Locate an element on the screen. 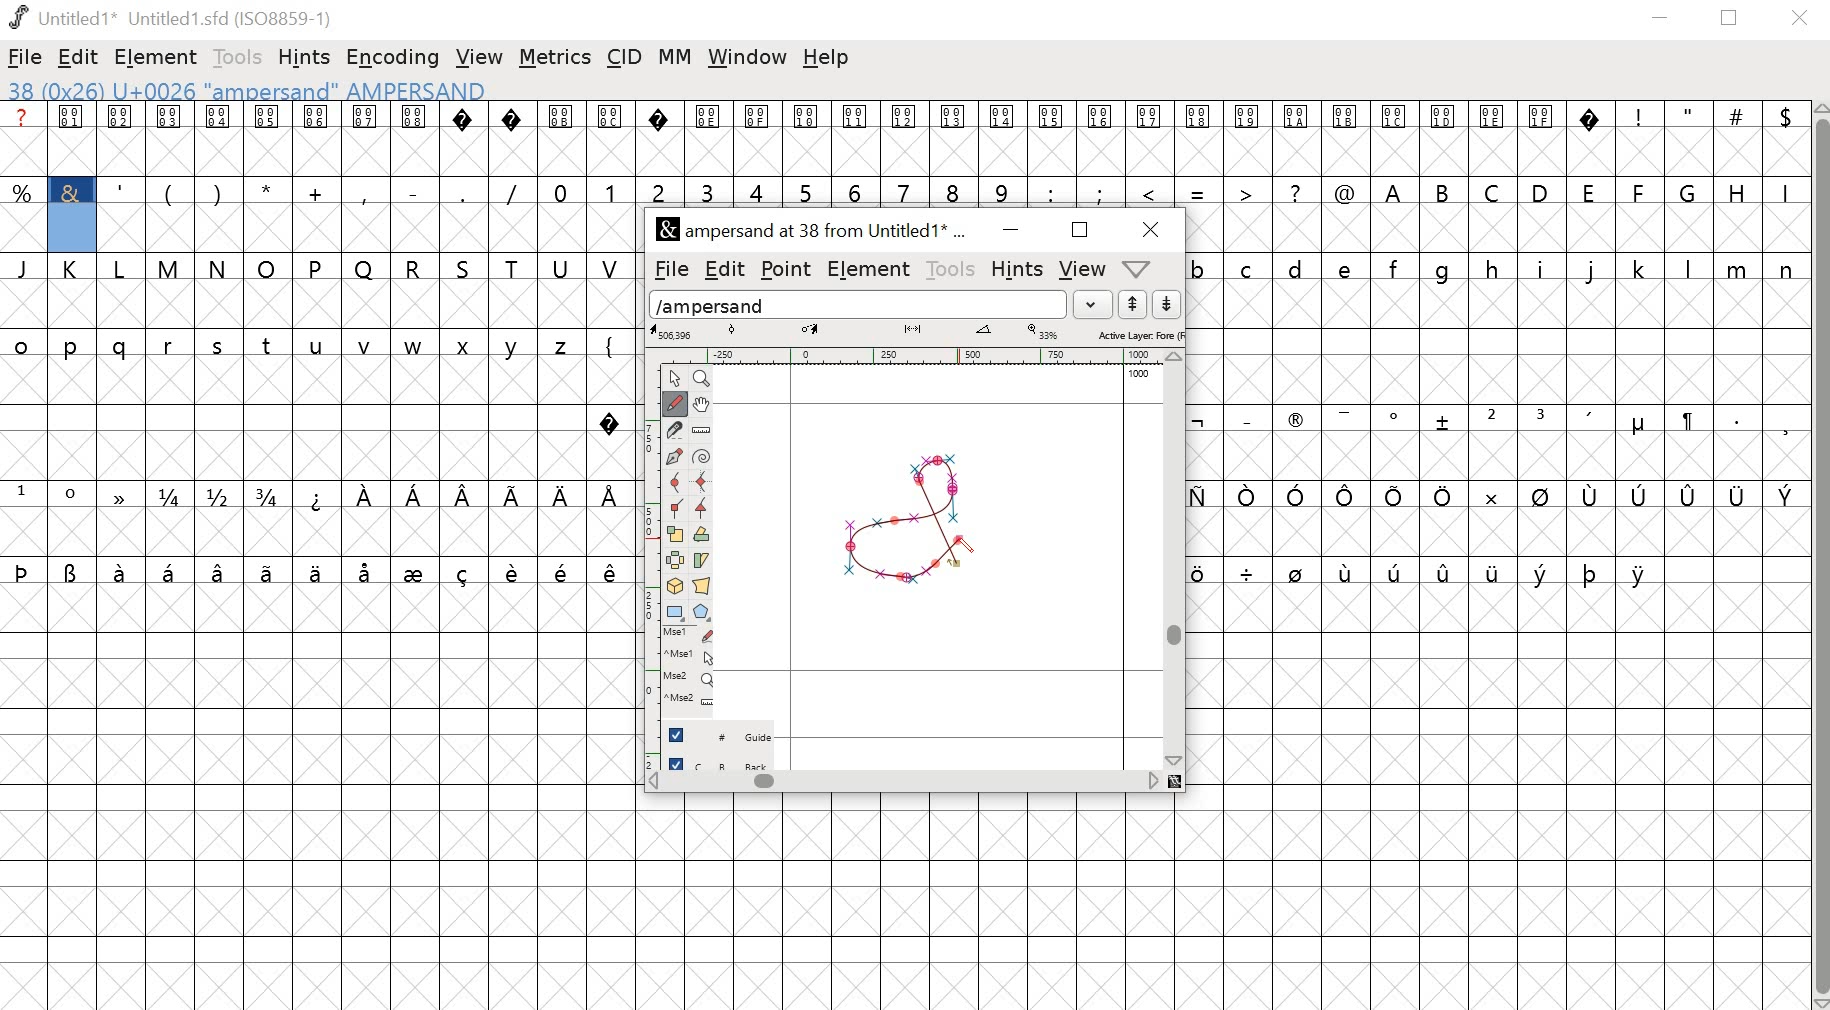 The width and height of the screenshot is (1830, 1010). curve point coordinate is located at coordinates (732, 331).